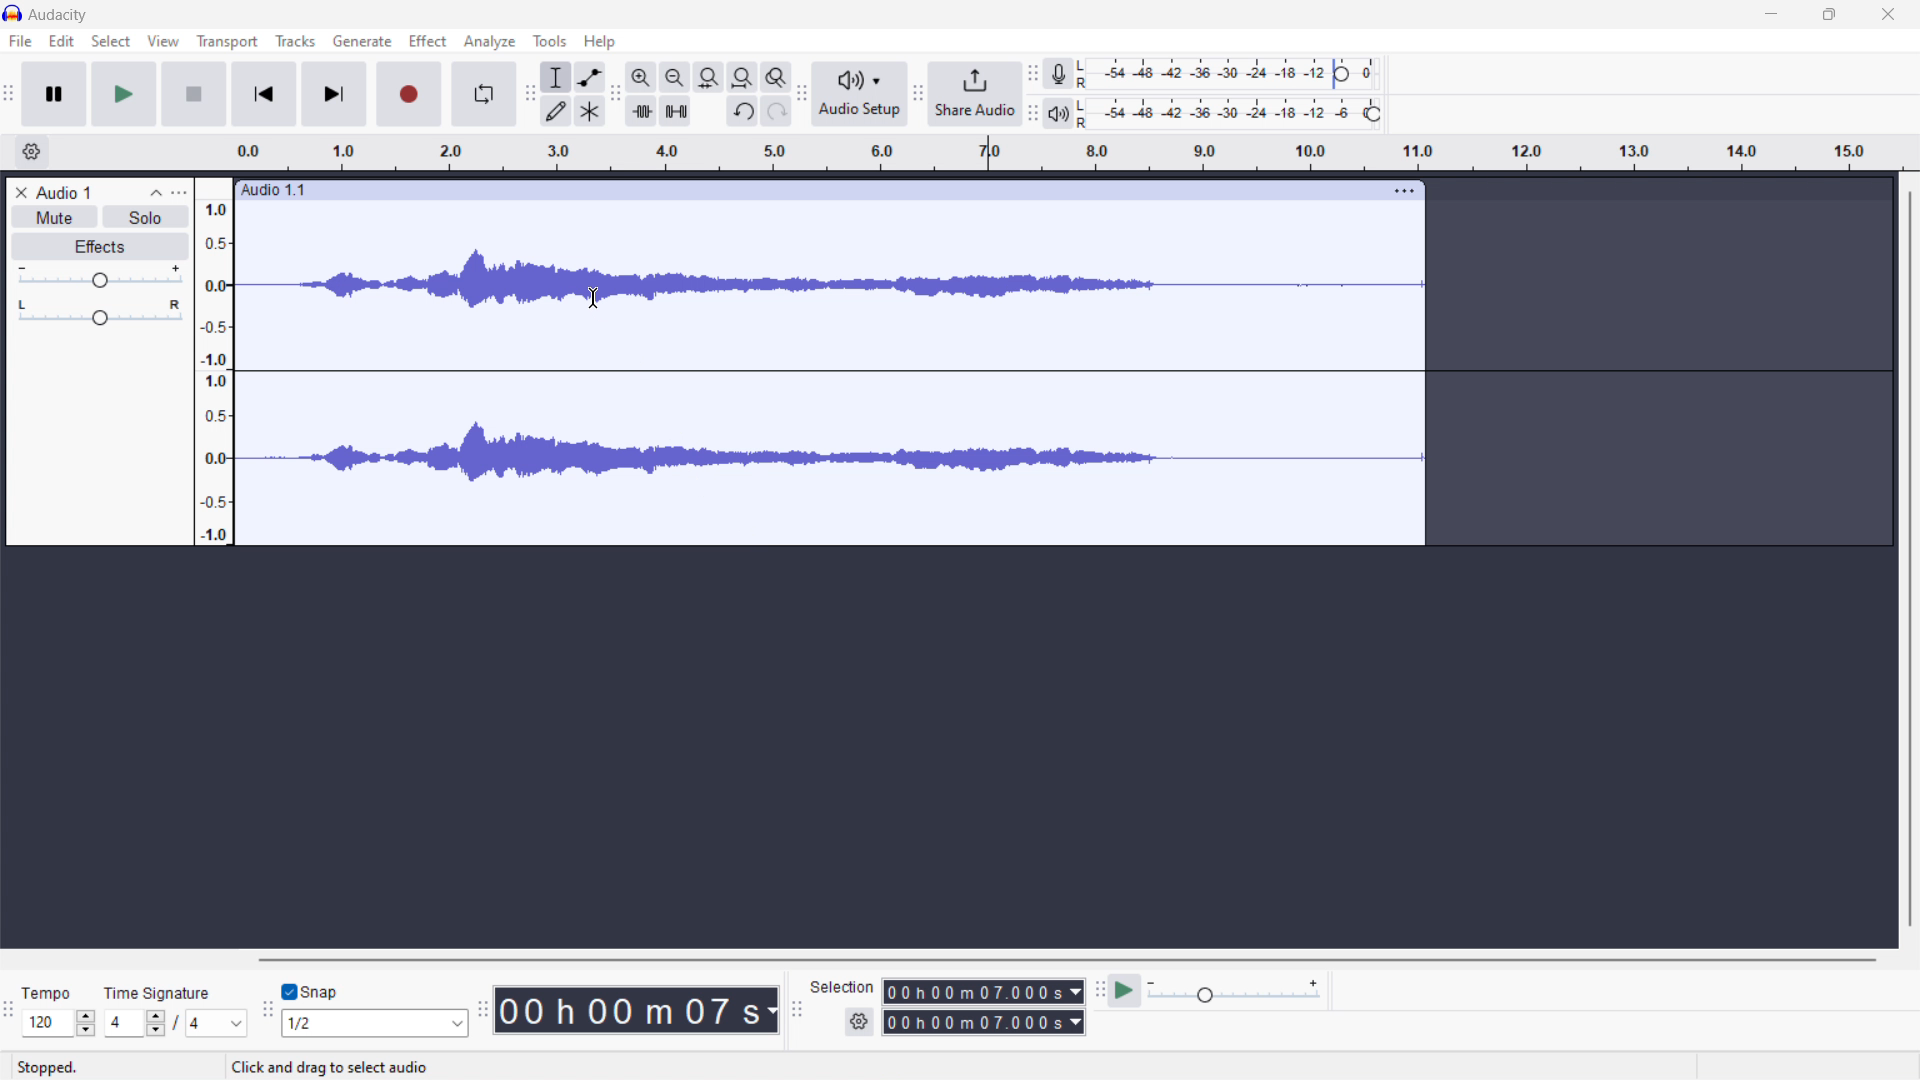 This screenshot has height=1080, width=1920. Describe the element at coordinates (1101, 989) in the screenshot. I see `play-at-speed toolbar` at that location.